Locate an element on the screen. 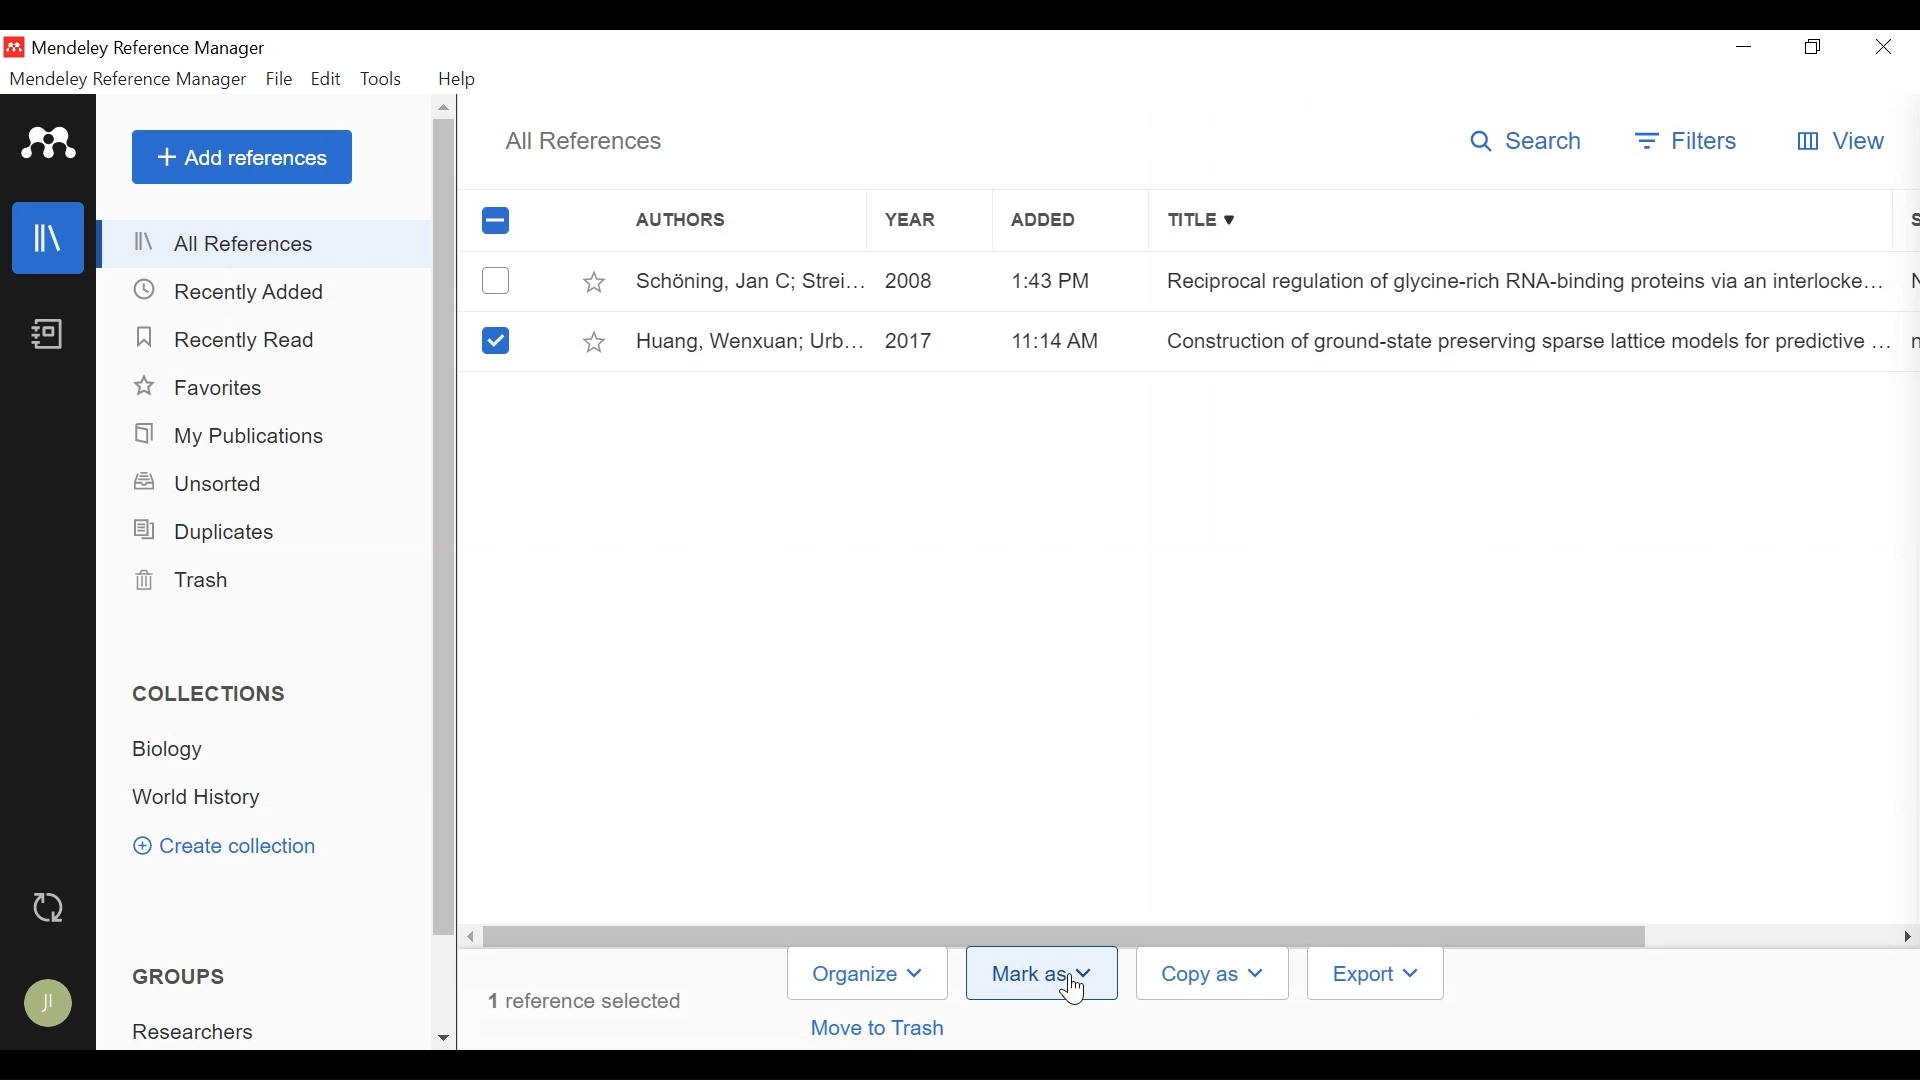 The width and height of the screenshot is (1920, 1080). Organize is located at coordinates (868, 973).